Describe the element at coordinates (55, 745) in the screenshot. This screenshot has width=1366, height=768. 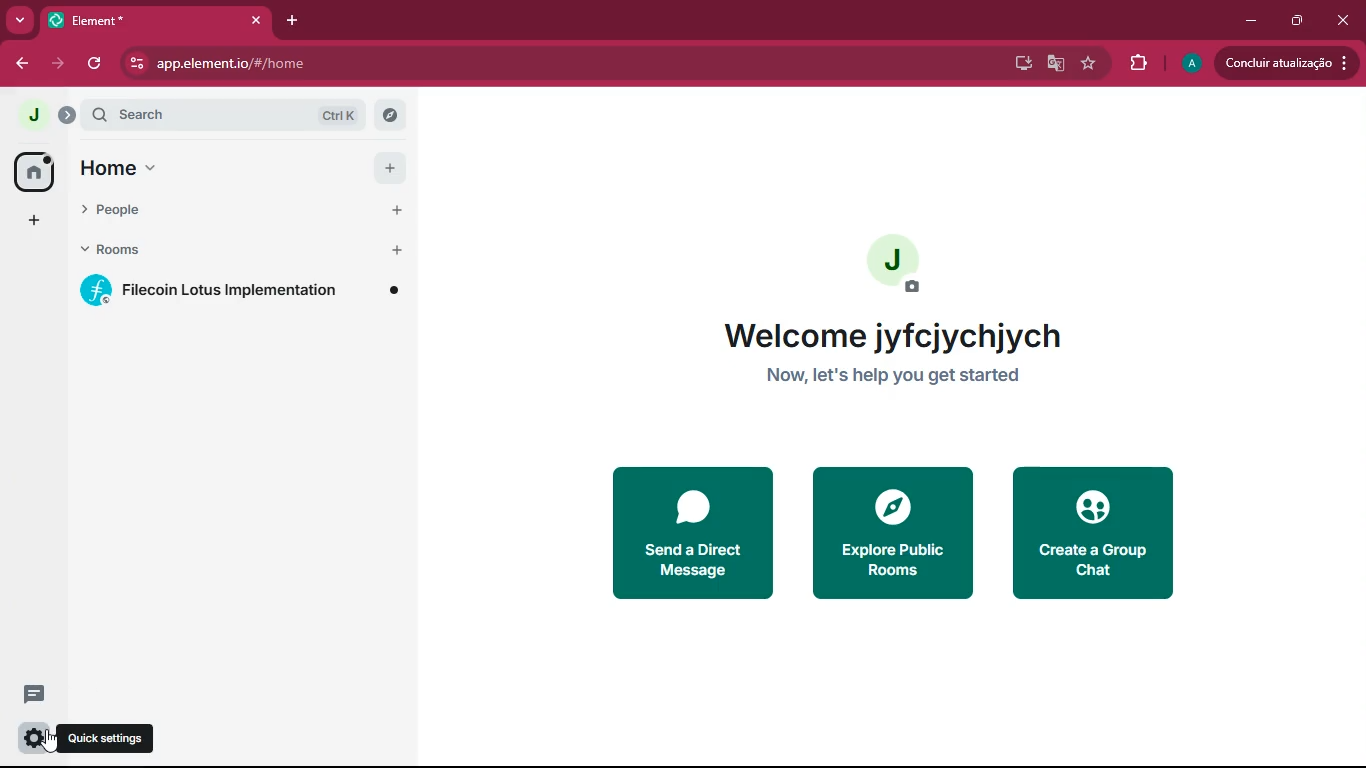
I see `cursor` at that location.